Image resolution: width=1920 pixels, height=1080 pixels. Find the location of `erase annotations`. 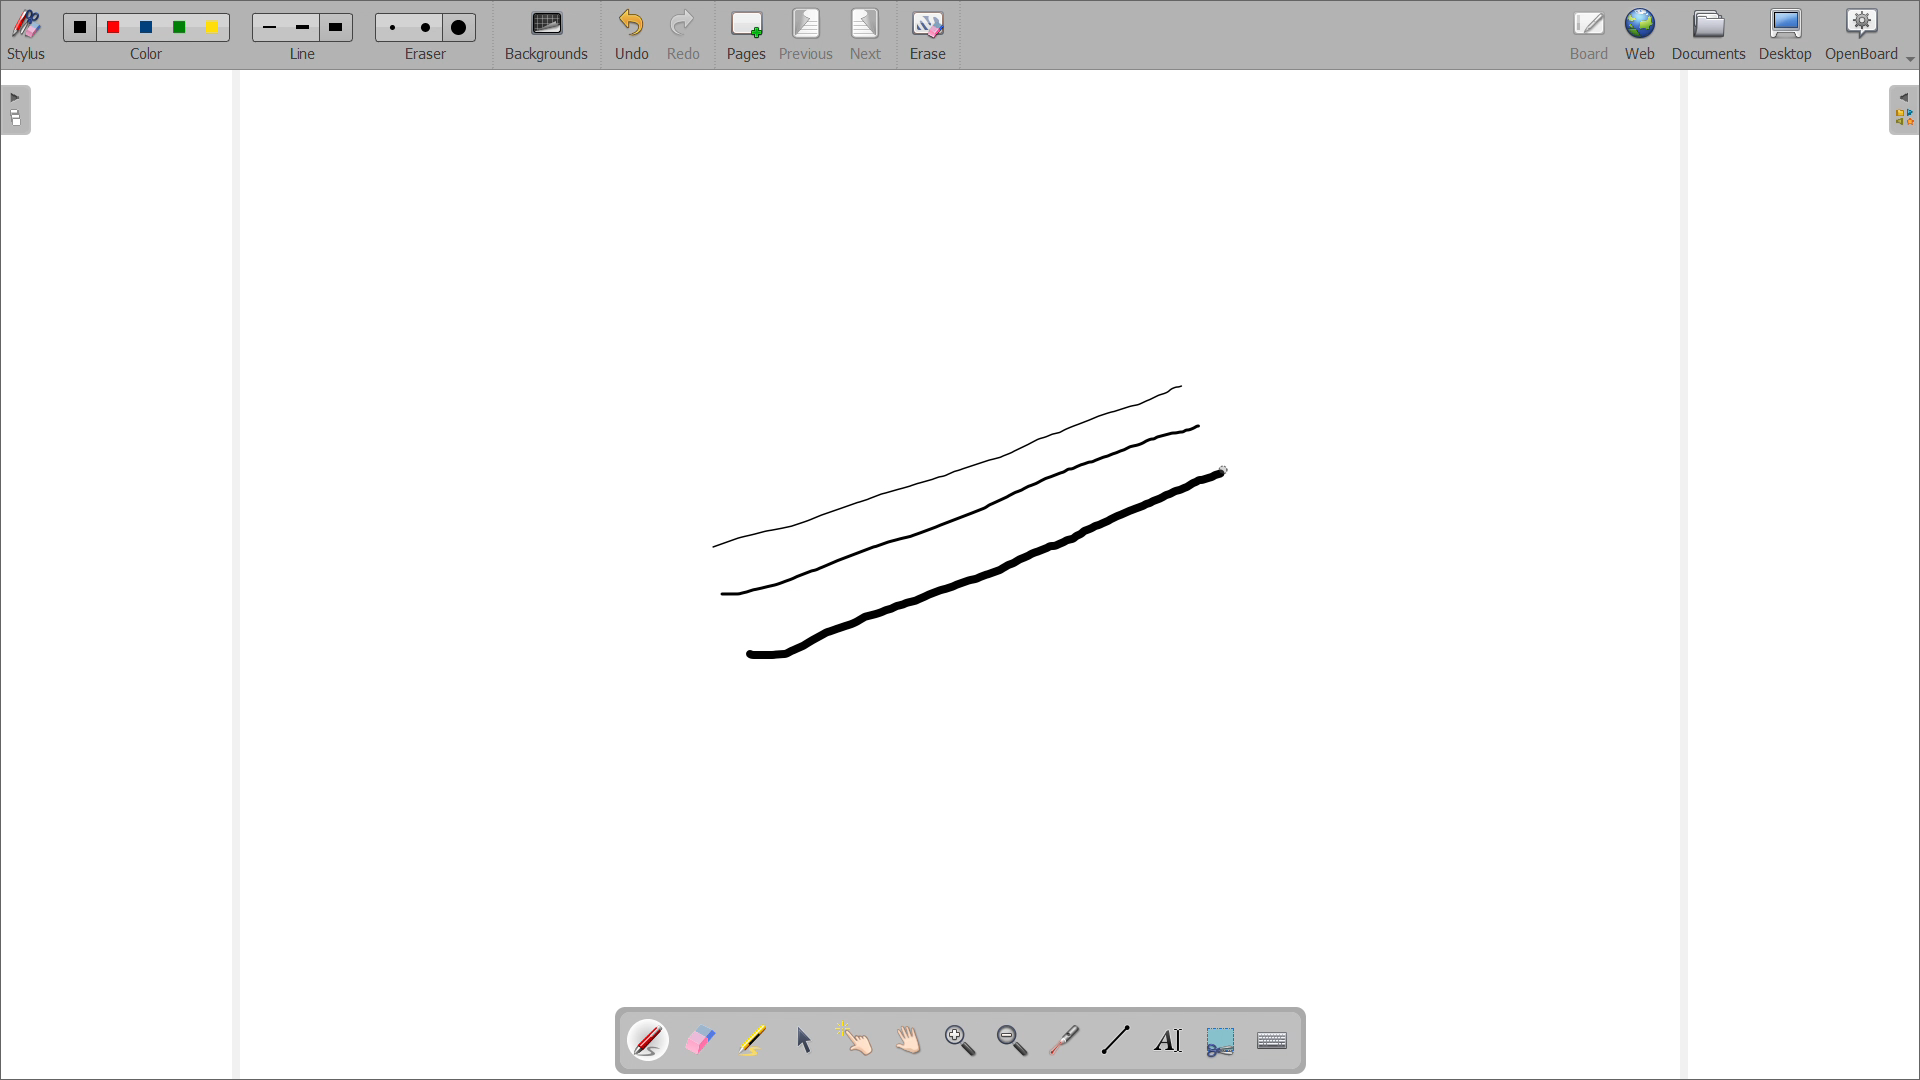

erase annotations is located at coordinates (701, 1040).